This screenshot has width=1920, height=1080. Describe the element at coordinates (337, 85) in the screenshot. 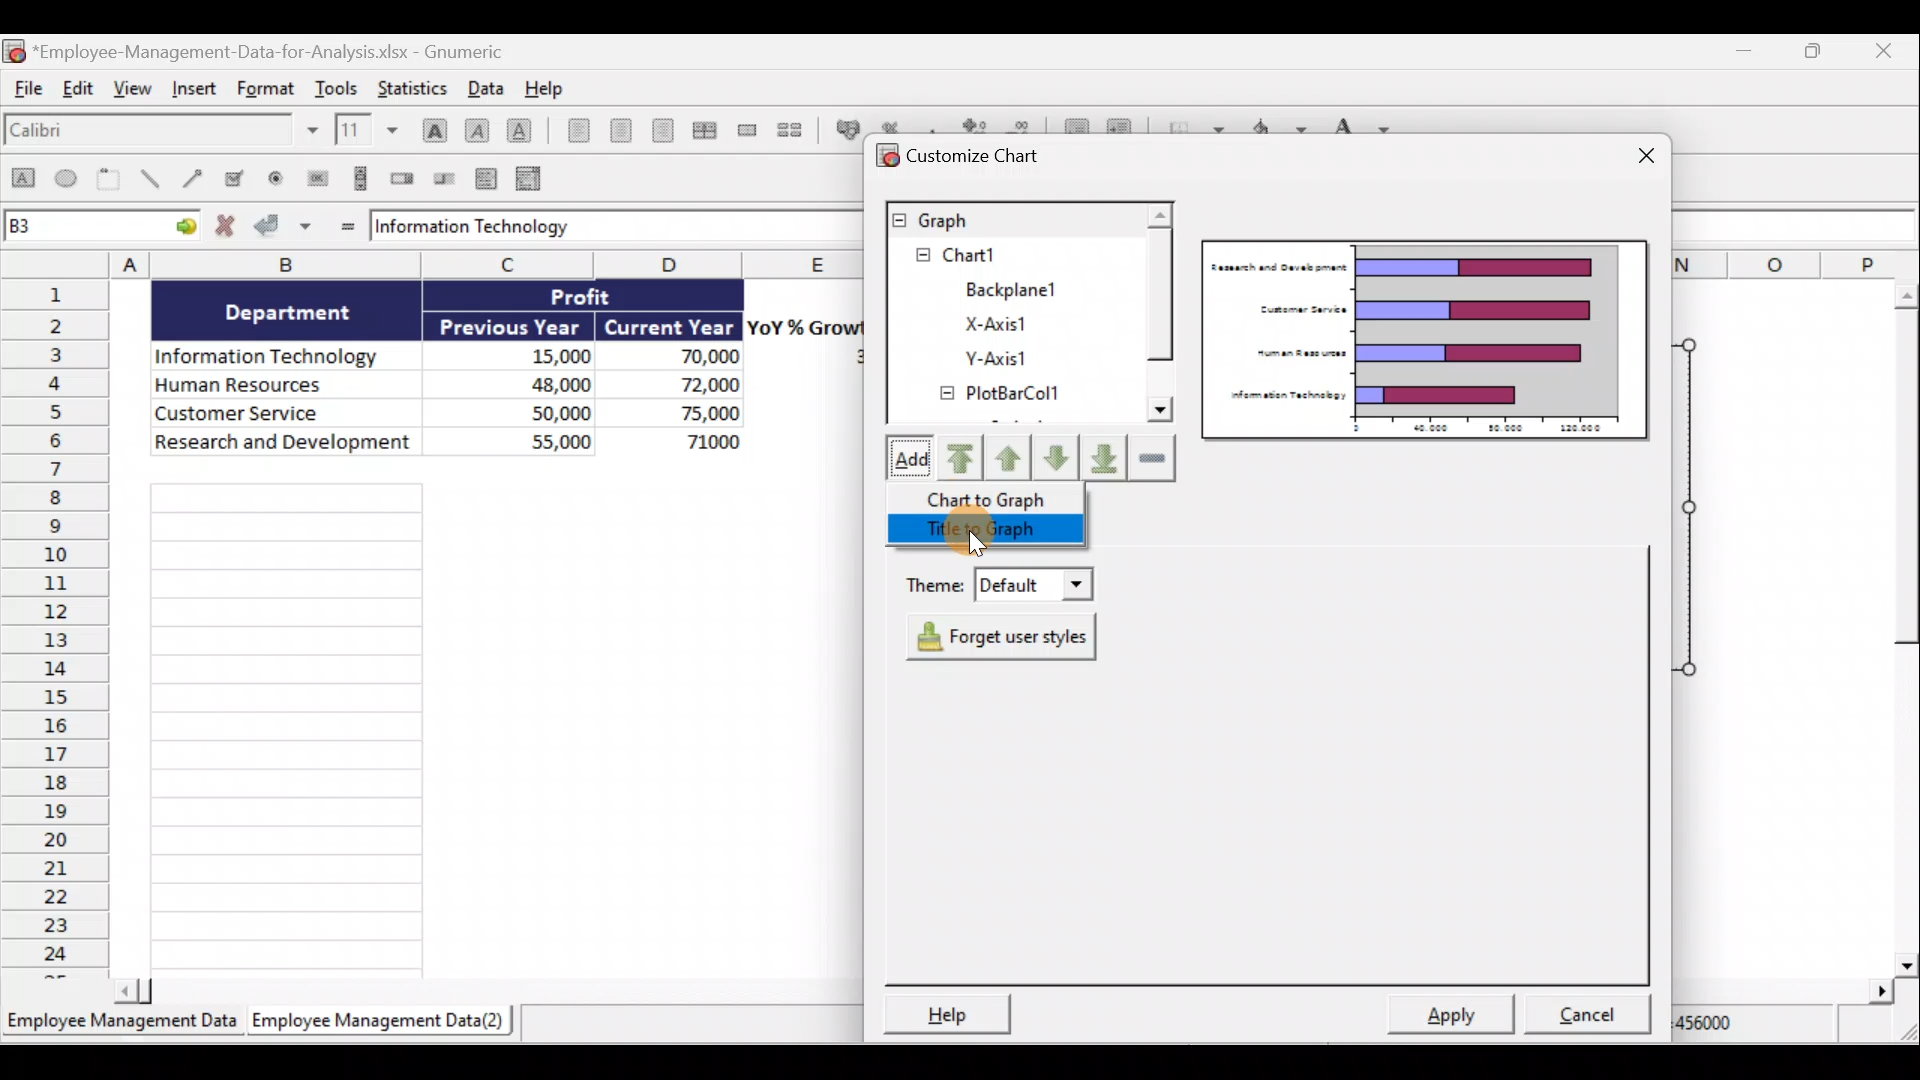

I see `Tools` at that location.